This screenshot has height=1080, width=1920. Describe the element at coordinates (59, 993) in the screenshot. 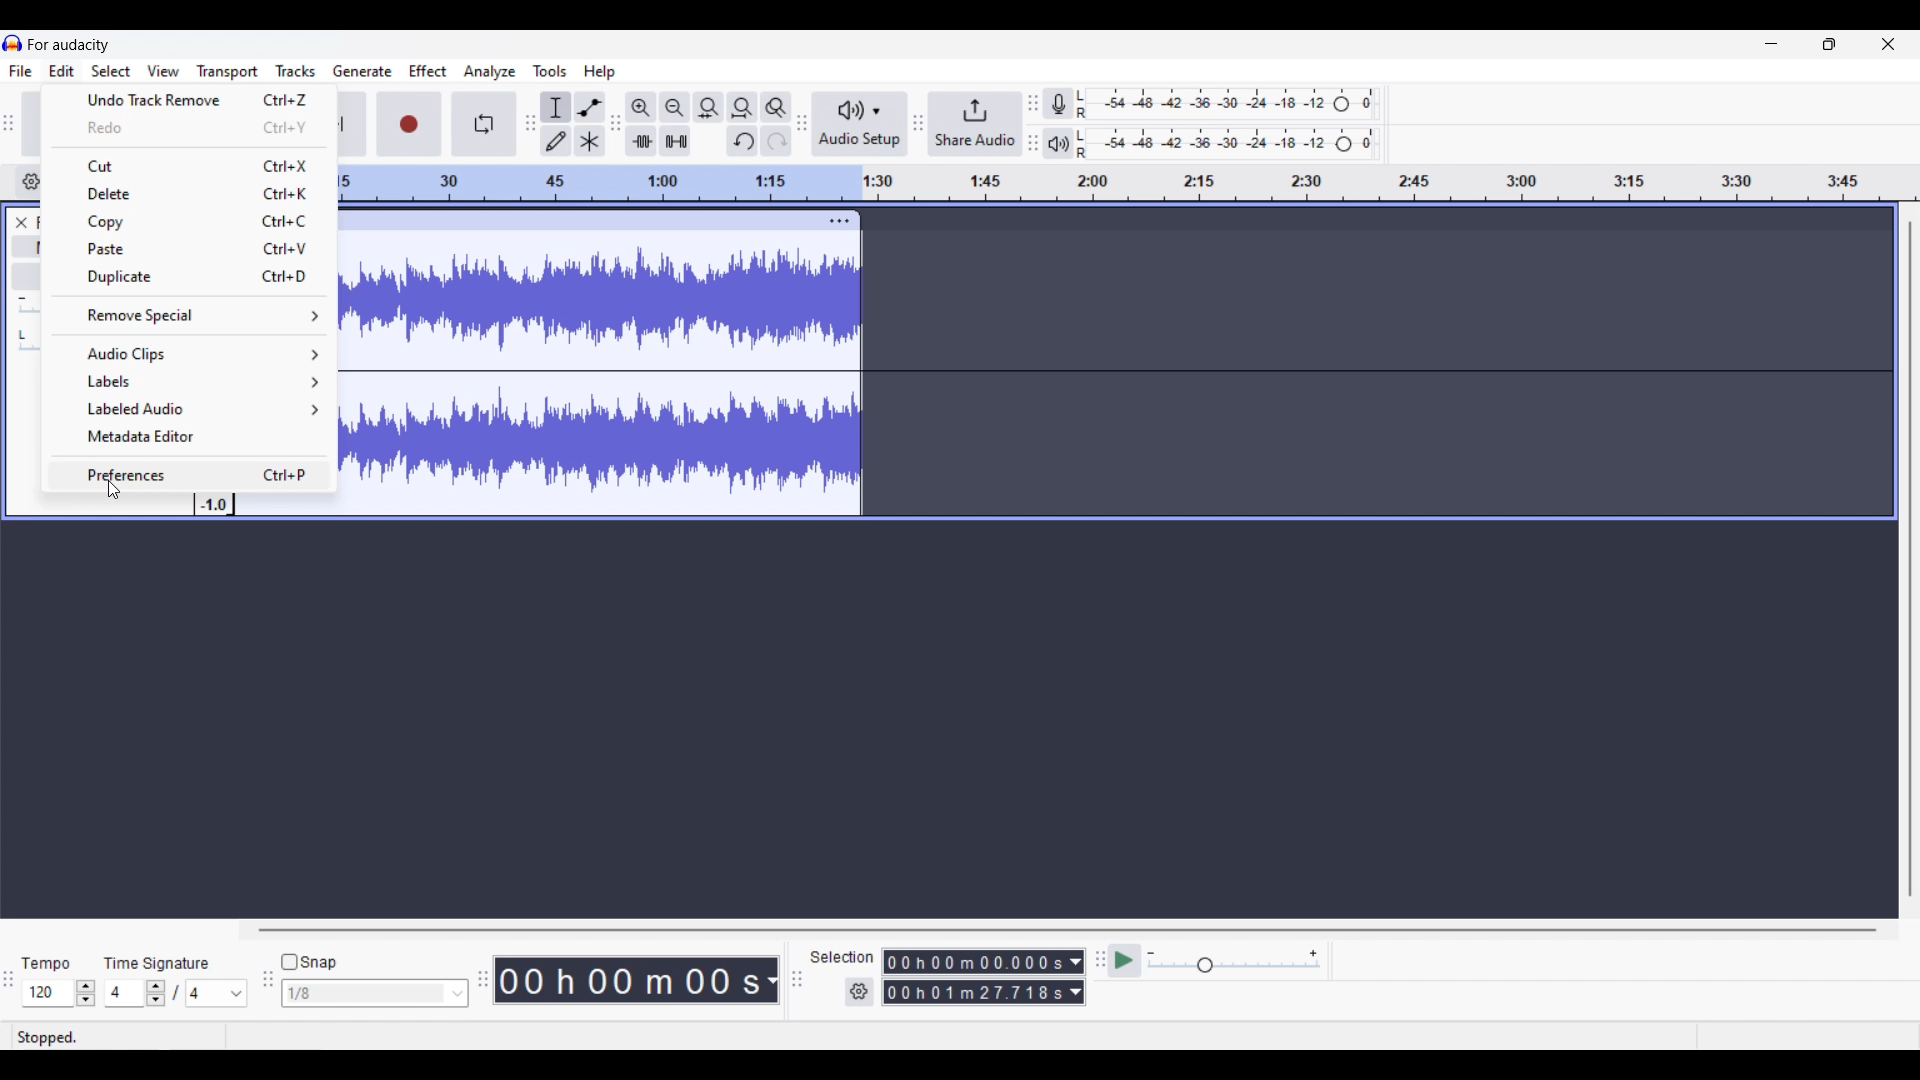

I see `Tempo settings` at that location.